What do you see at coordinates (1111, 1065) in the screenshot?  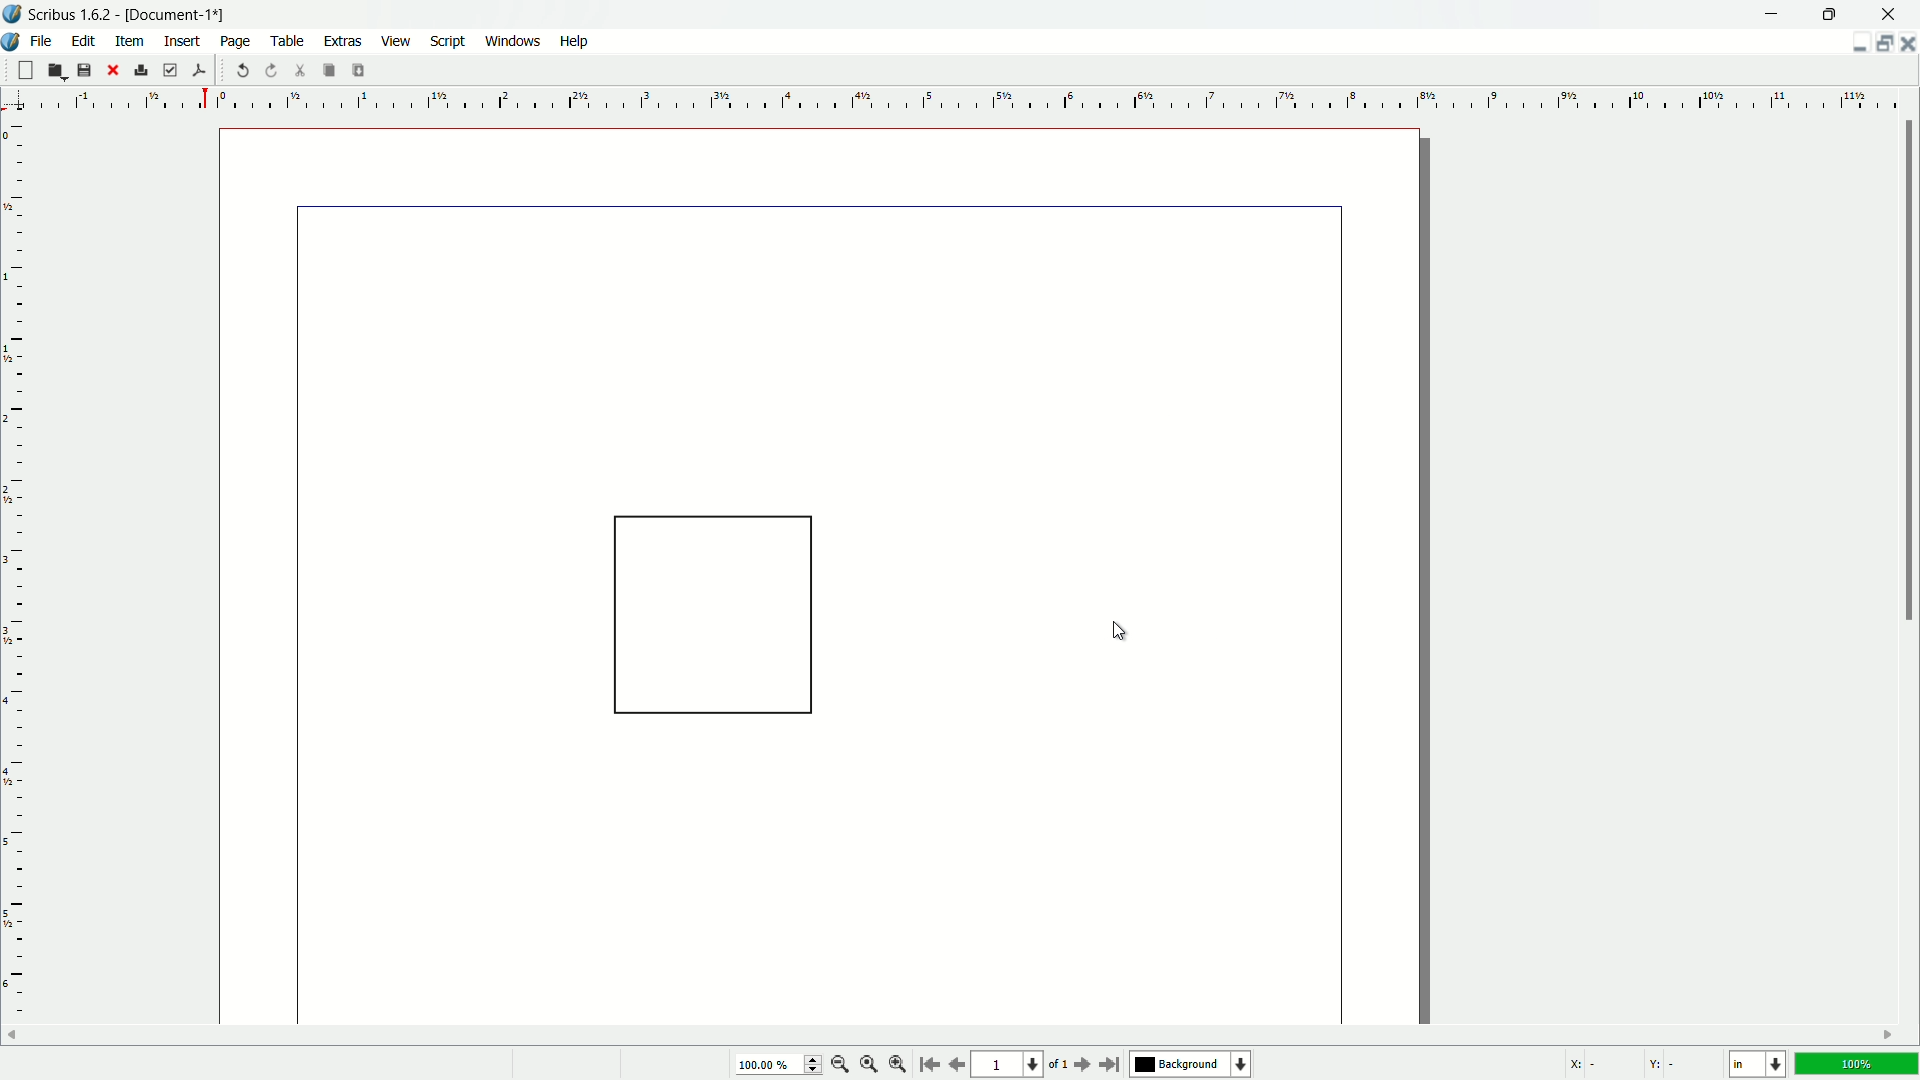 I see `go to last page` at bounding box center [1111, 1065].